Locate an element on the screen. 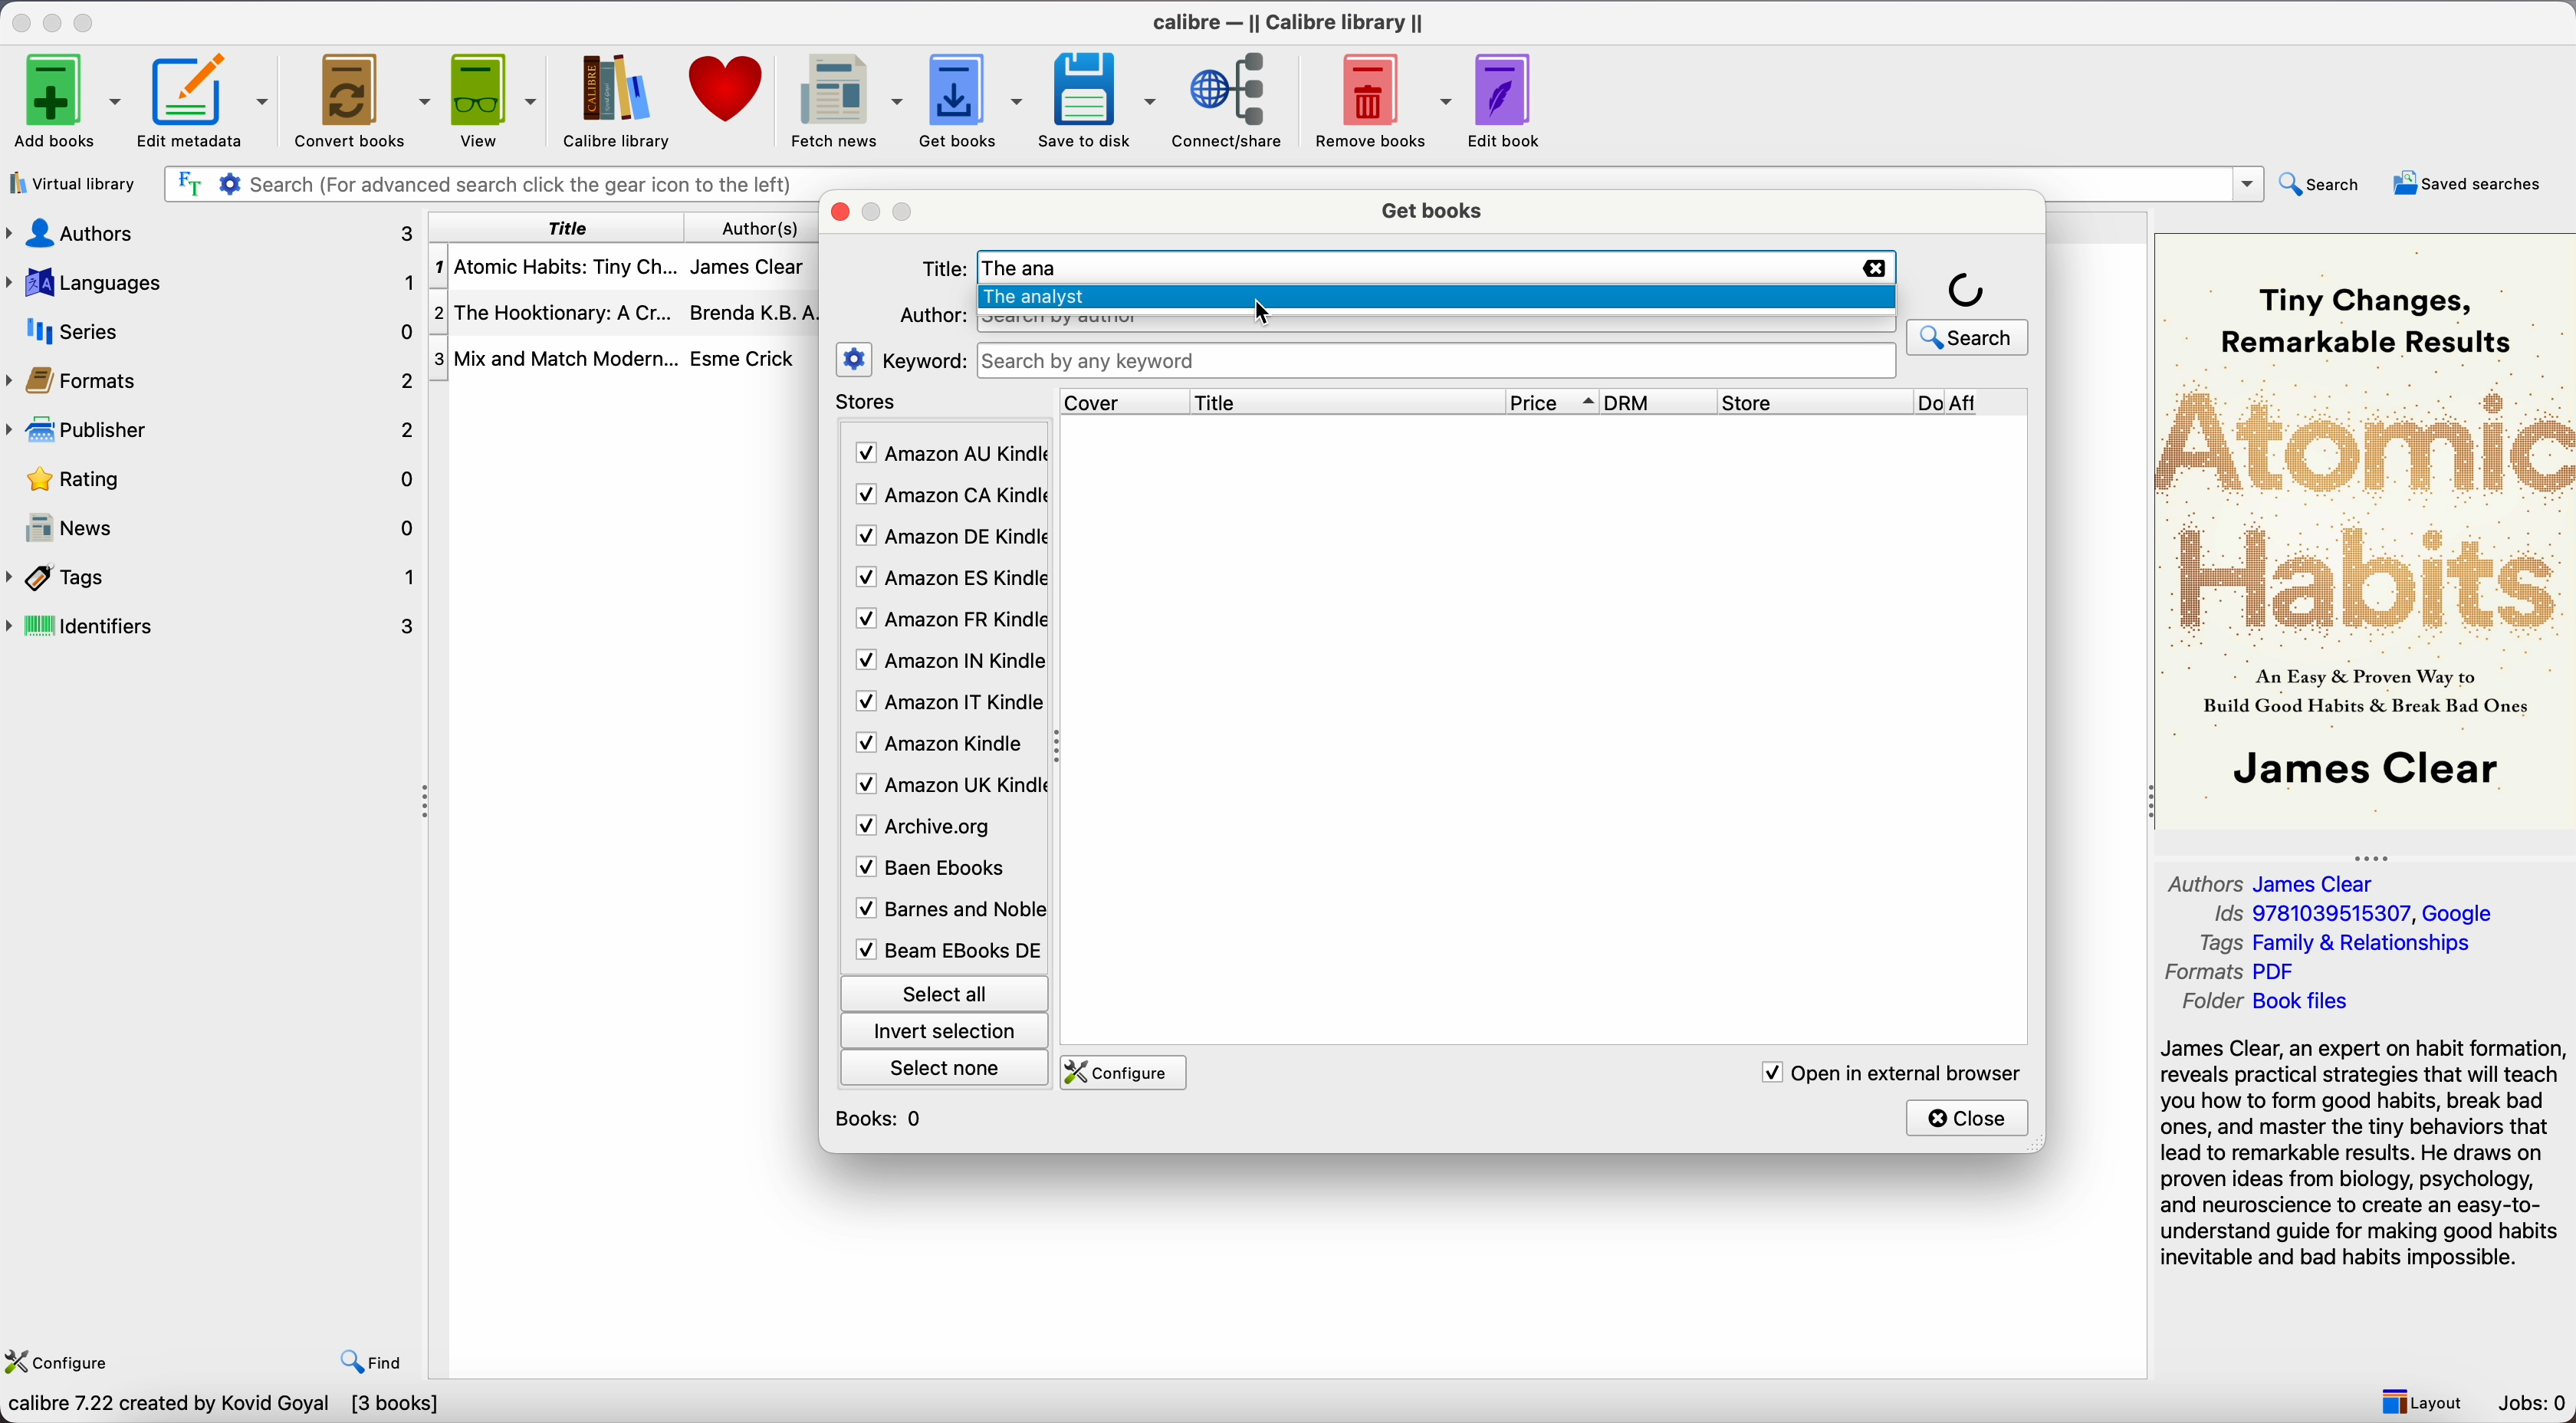  layout is located at coordinates (2421, 1402).